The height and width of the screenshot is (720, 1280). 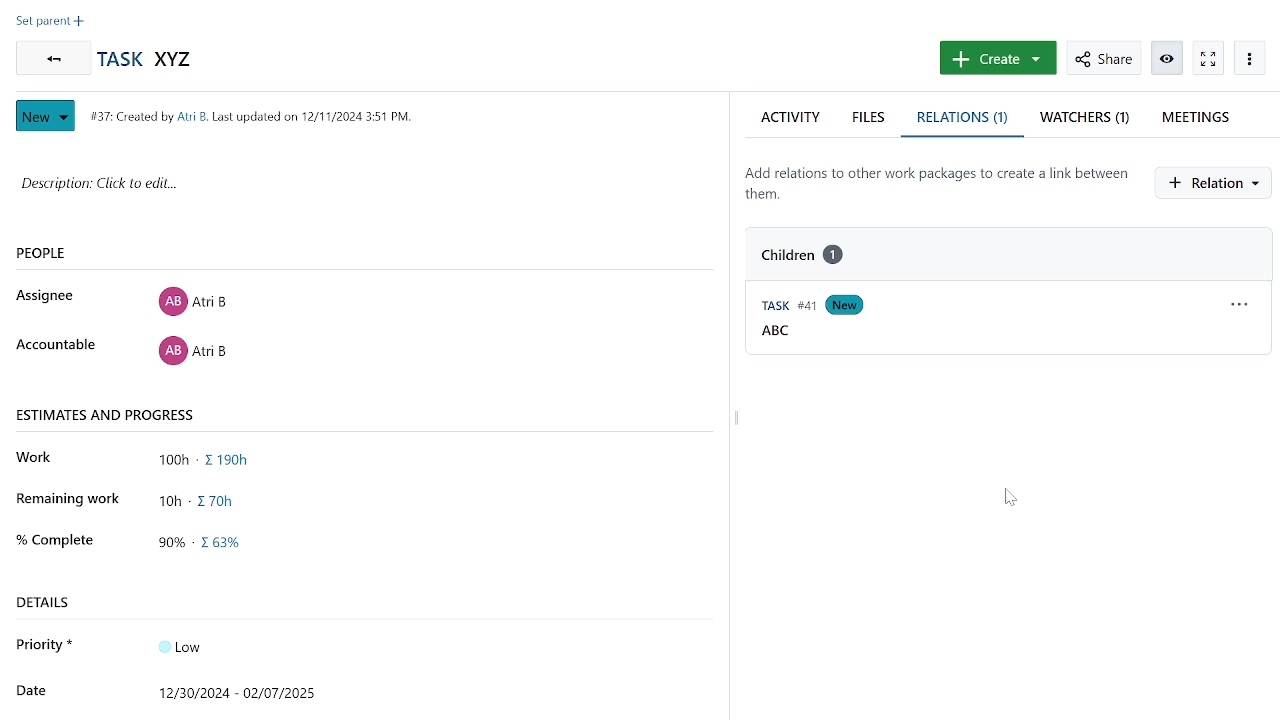 What do you see at coordinates (206, 499) in the screenshot?
I see `remaining work` at bounding box center [206, 499].